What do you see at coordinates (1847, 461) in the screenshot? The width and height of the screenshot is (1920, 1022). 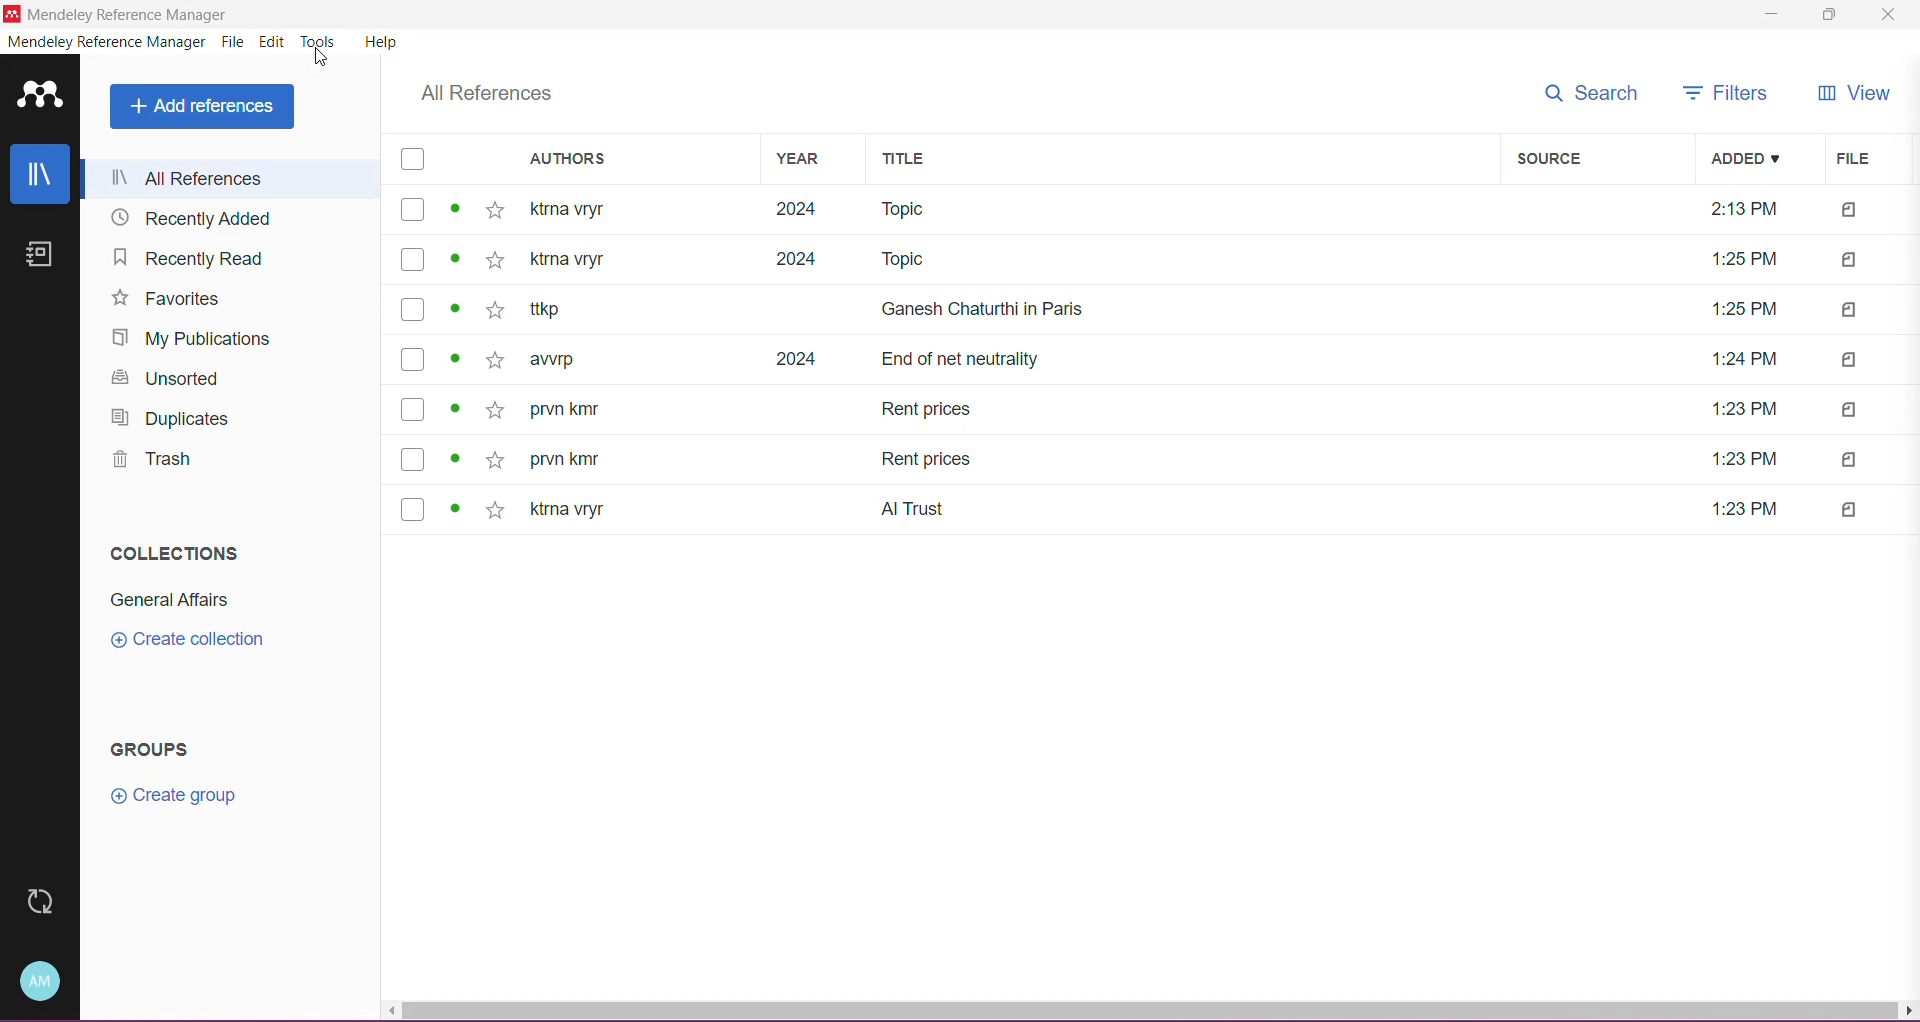 I see `file` at bounding box center [1847, 461].